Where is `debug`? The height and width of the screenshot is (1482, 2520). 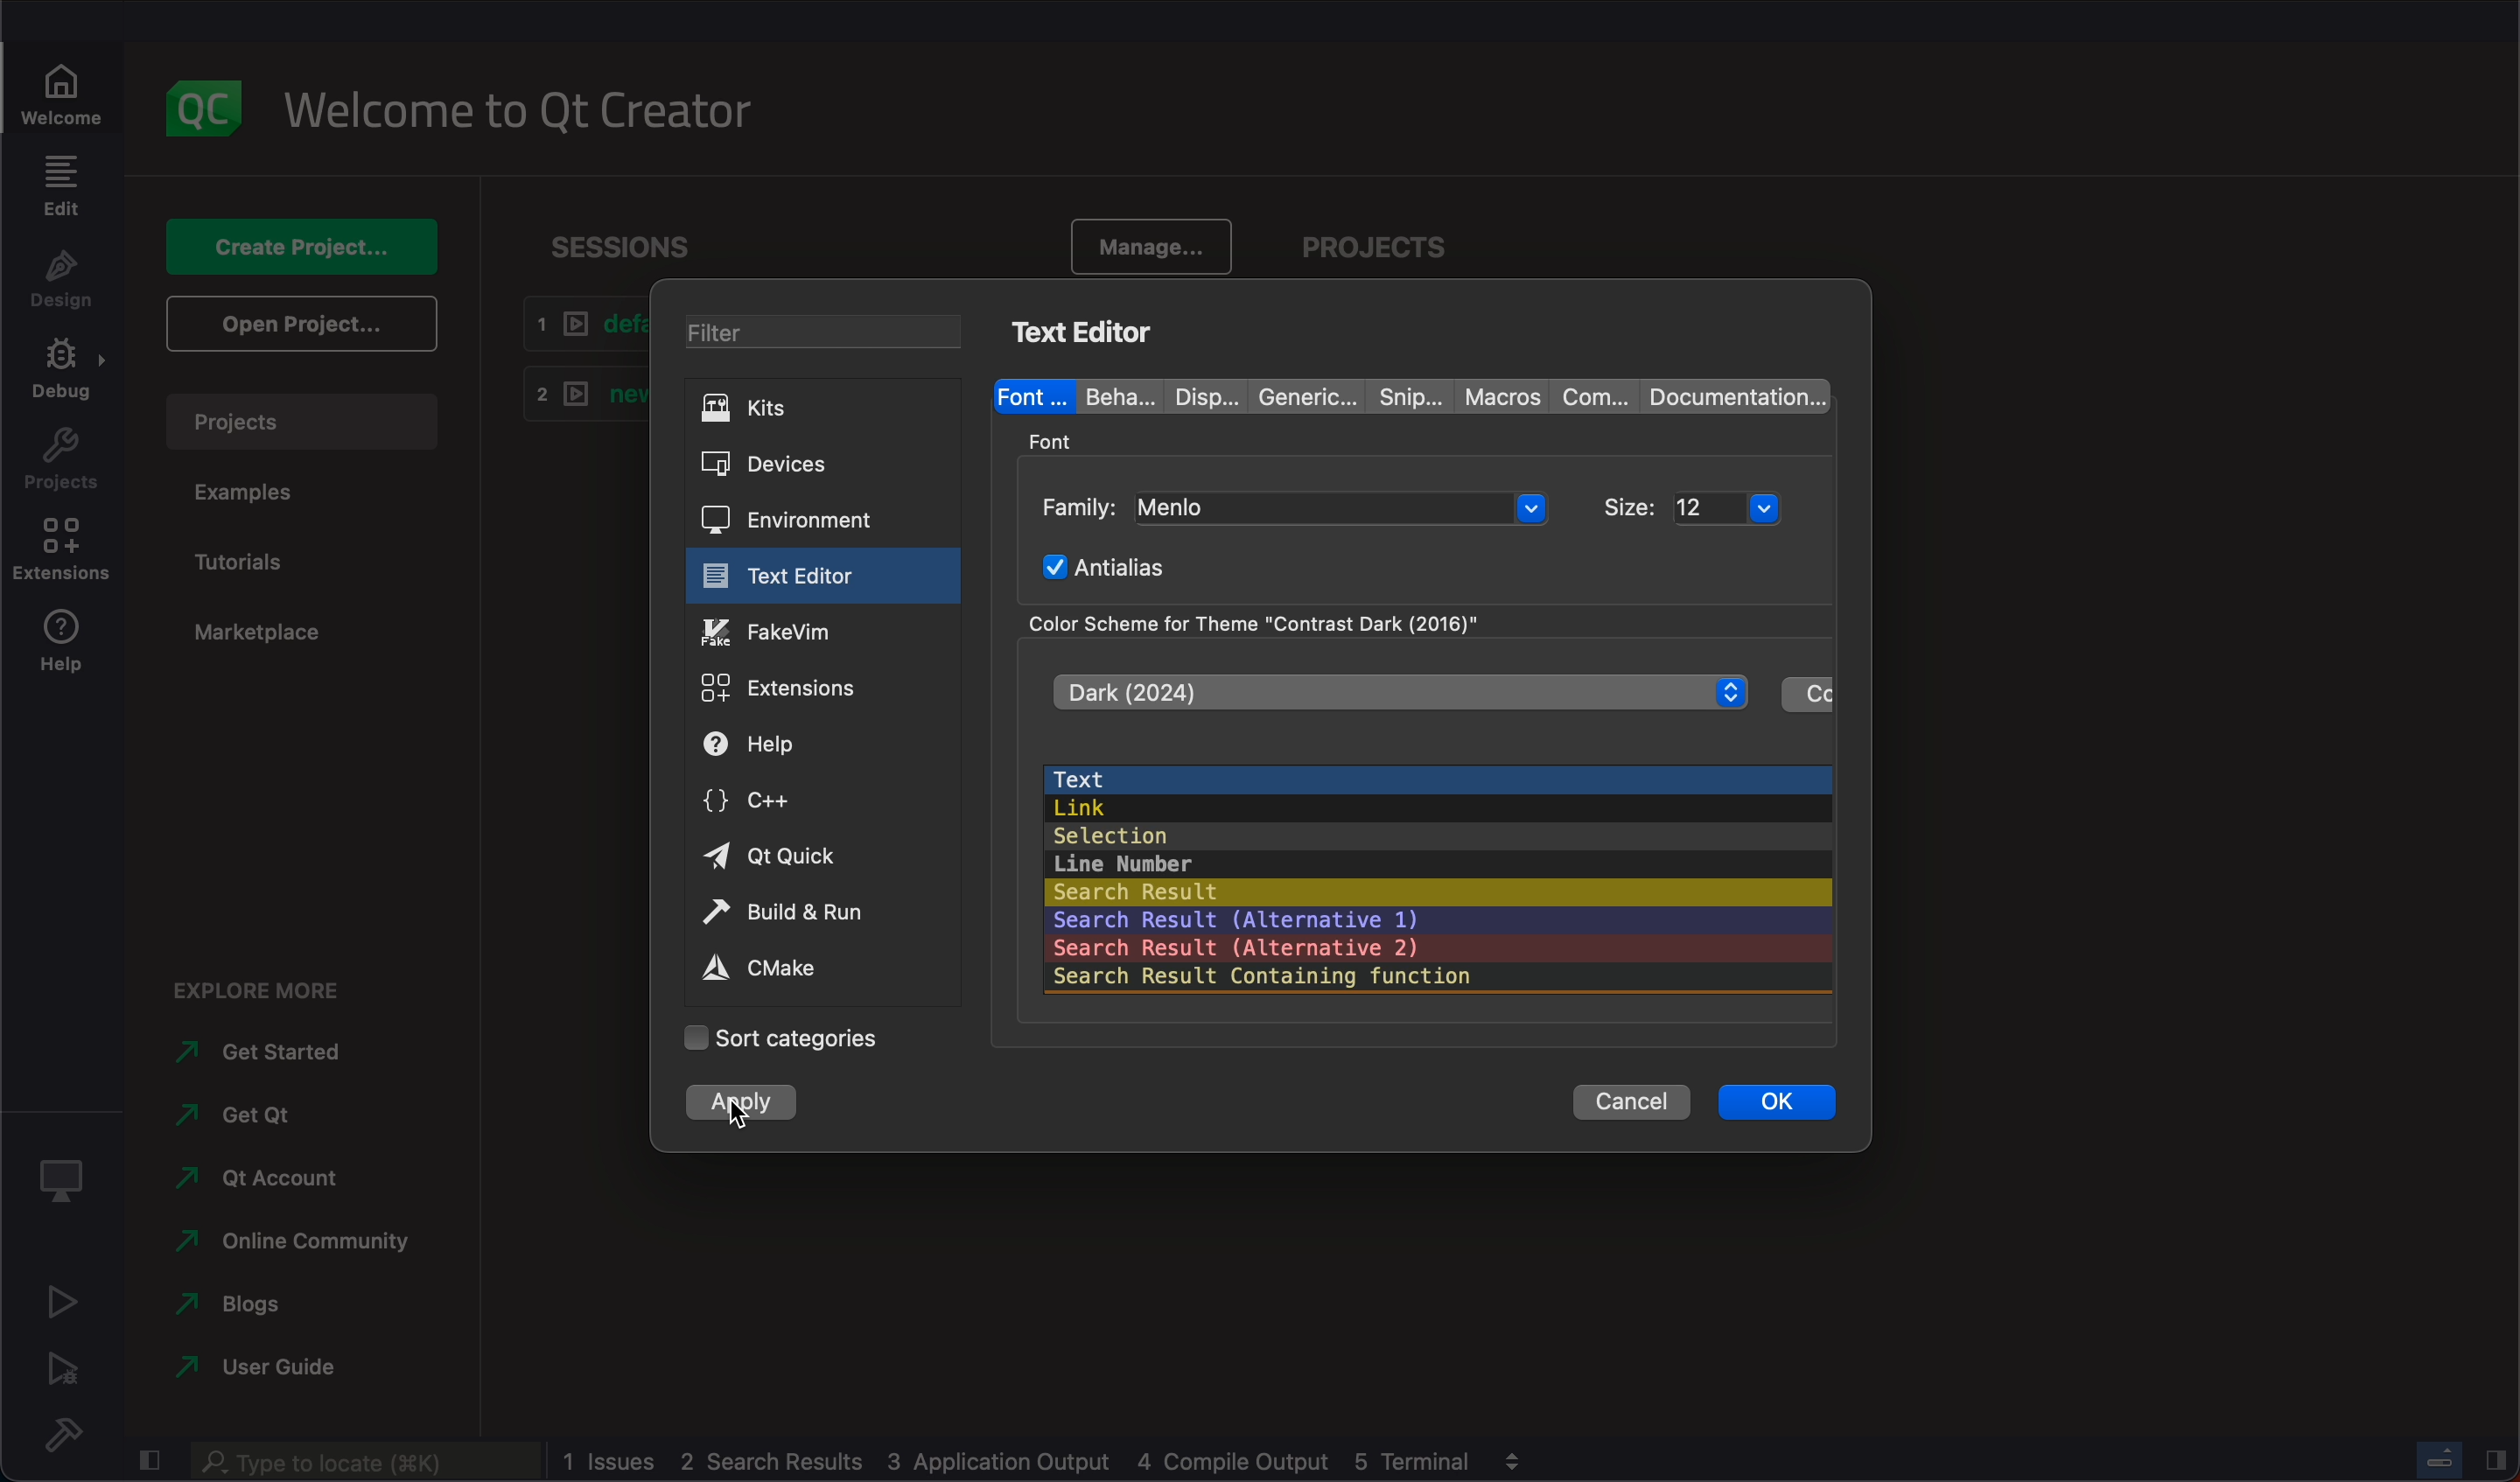 debug is located at coordinates (65, 1182).